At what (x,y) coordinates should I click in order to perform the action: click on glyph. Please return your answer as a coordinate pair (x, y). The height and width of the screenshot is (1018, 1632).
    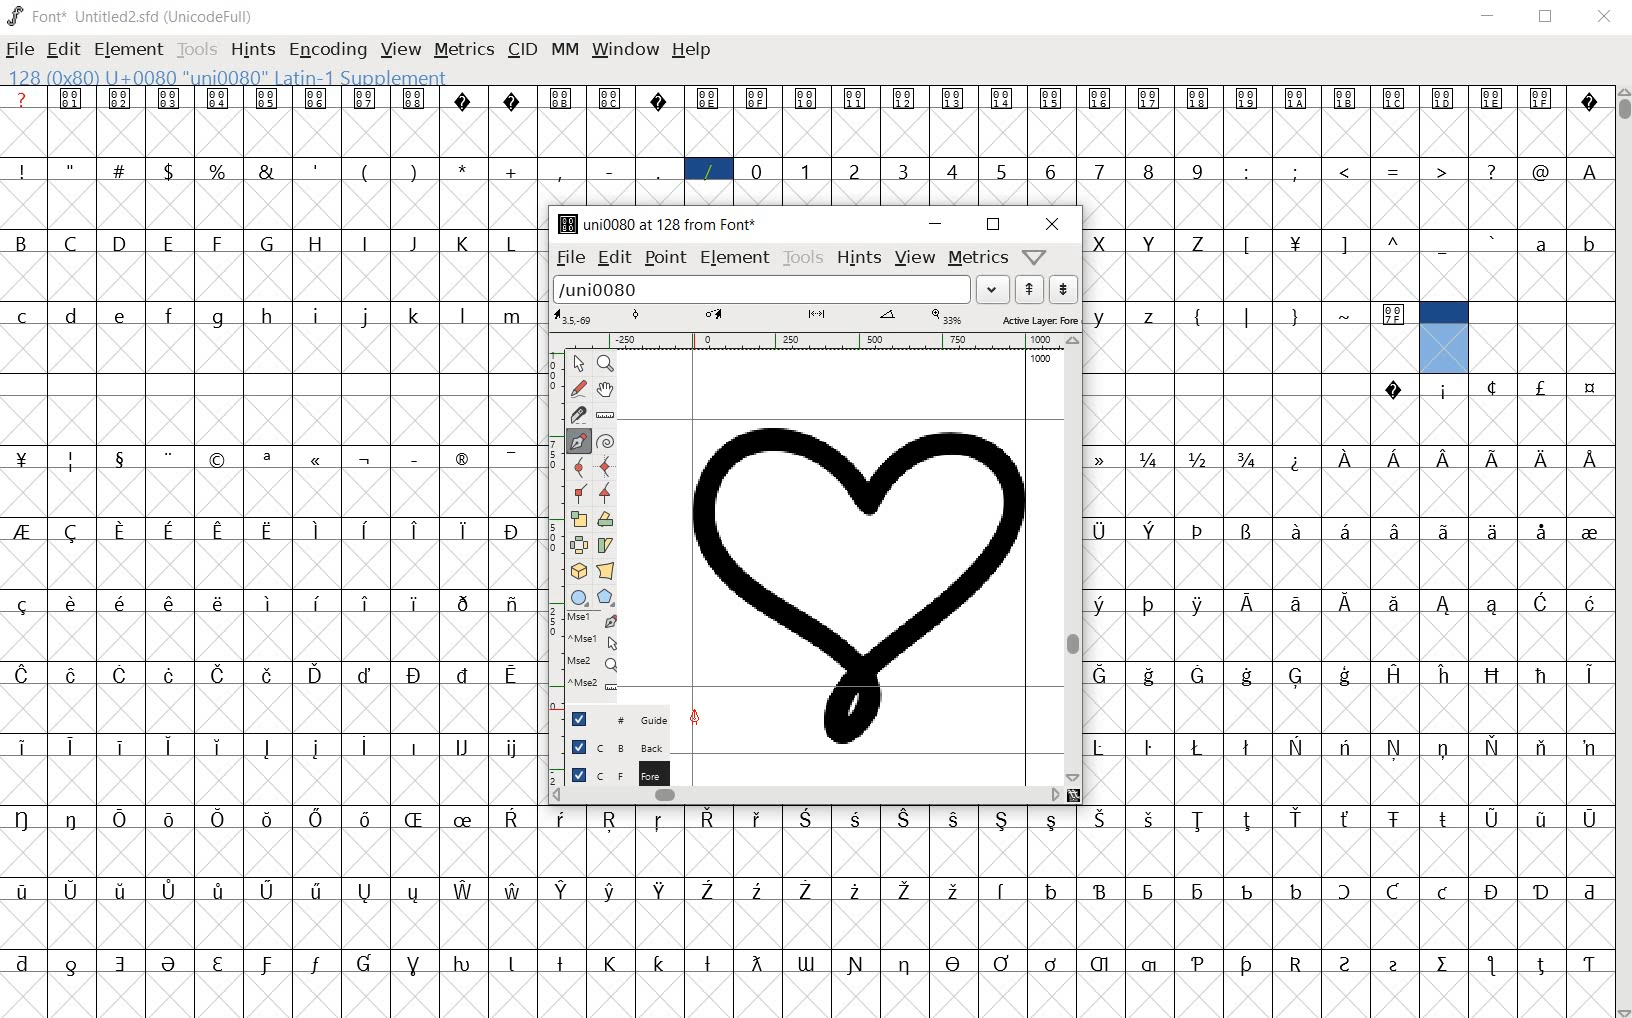
    Looking at the image, I should click on (1099, 459).